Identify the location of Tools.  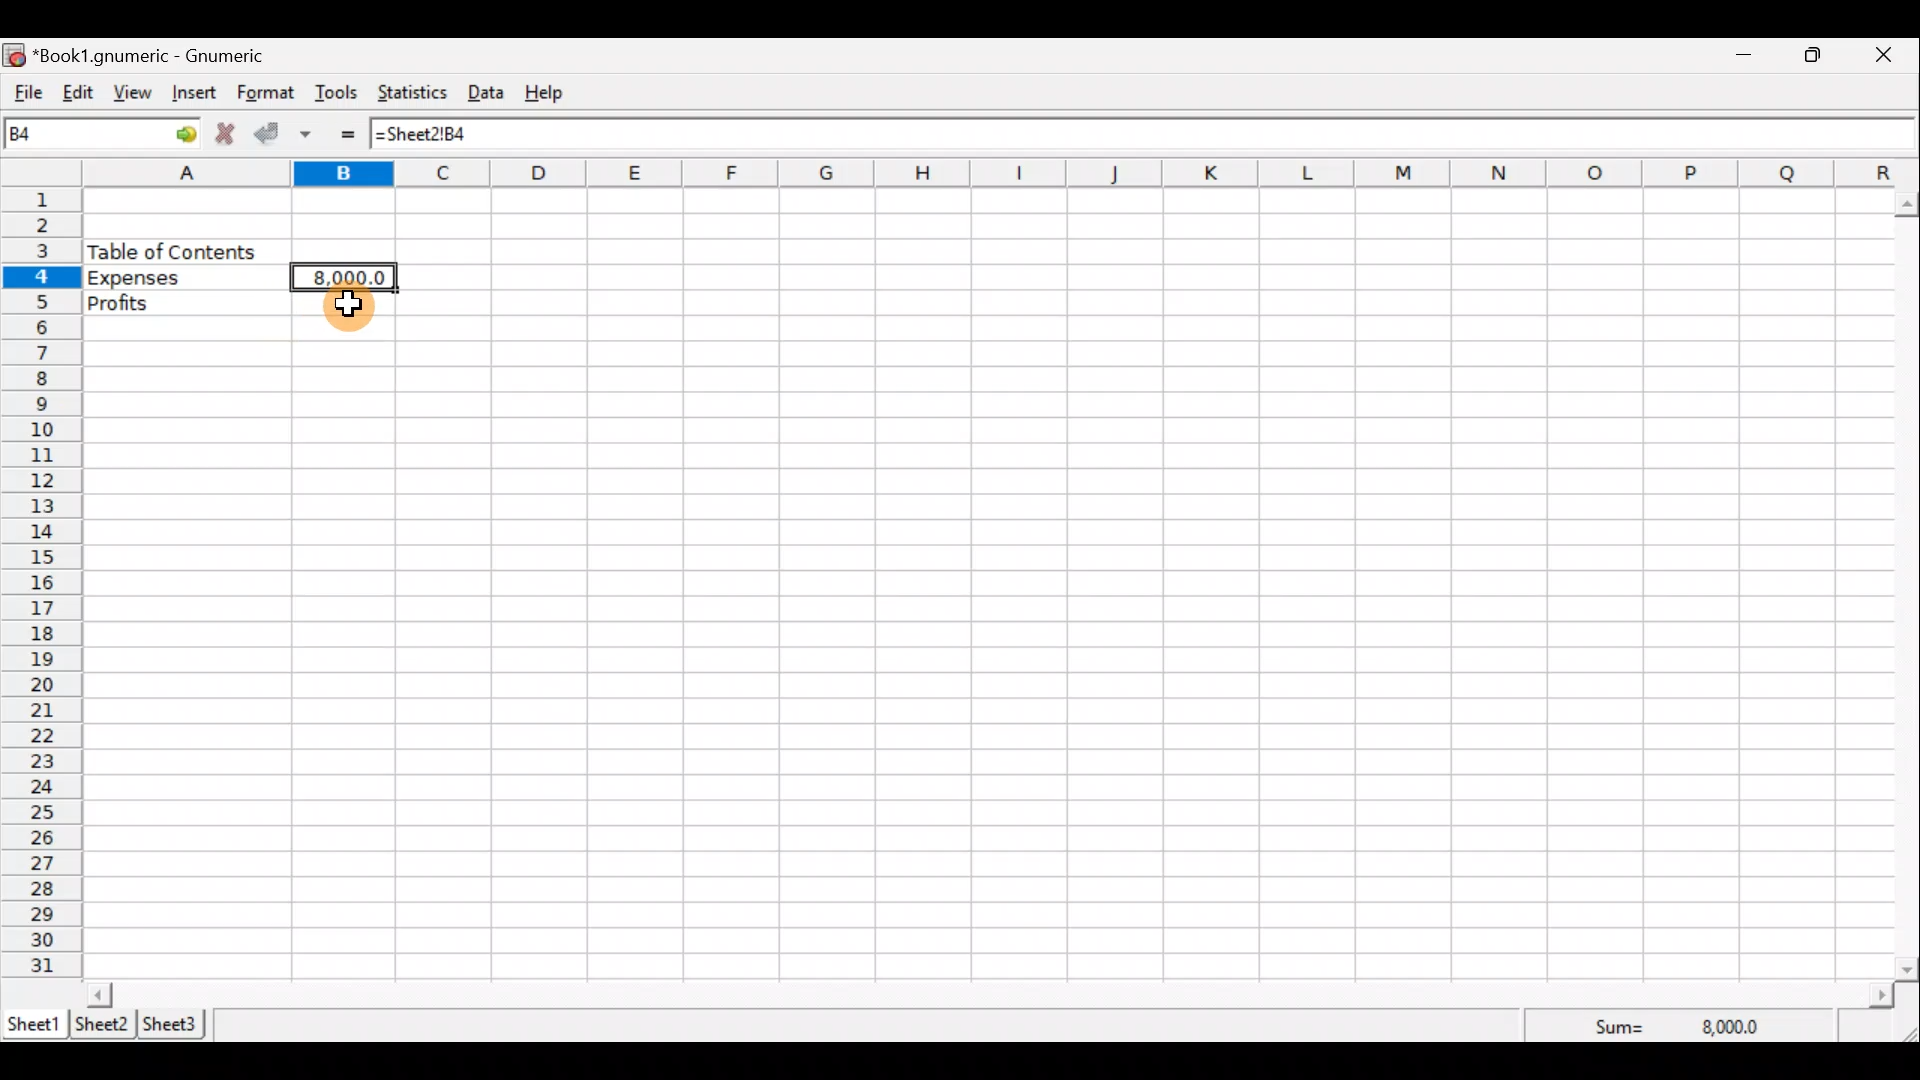
(337, 94).